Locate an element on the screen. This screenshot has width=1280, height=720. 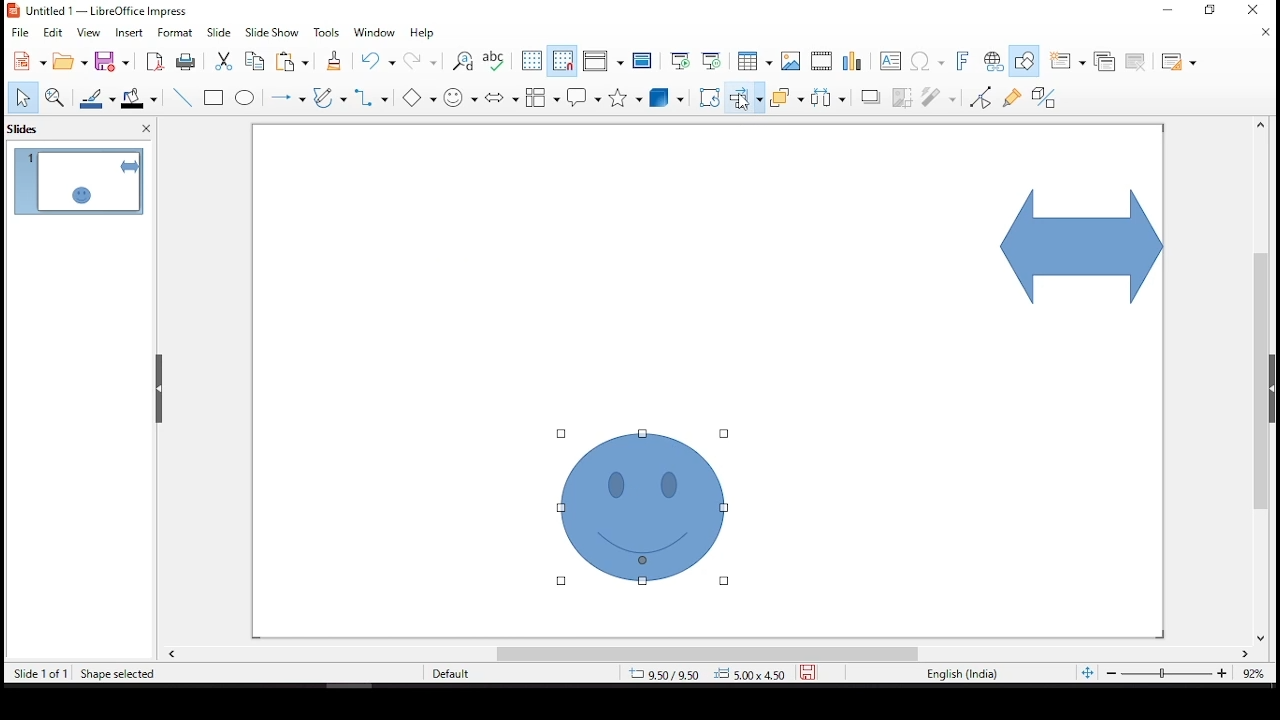
line color is located at coordinates (99, 98).